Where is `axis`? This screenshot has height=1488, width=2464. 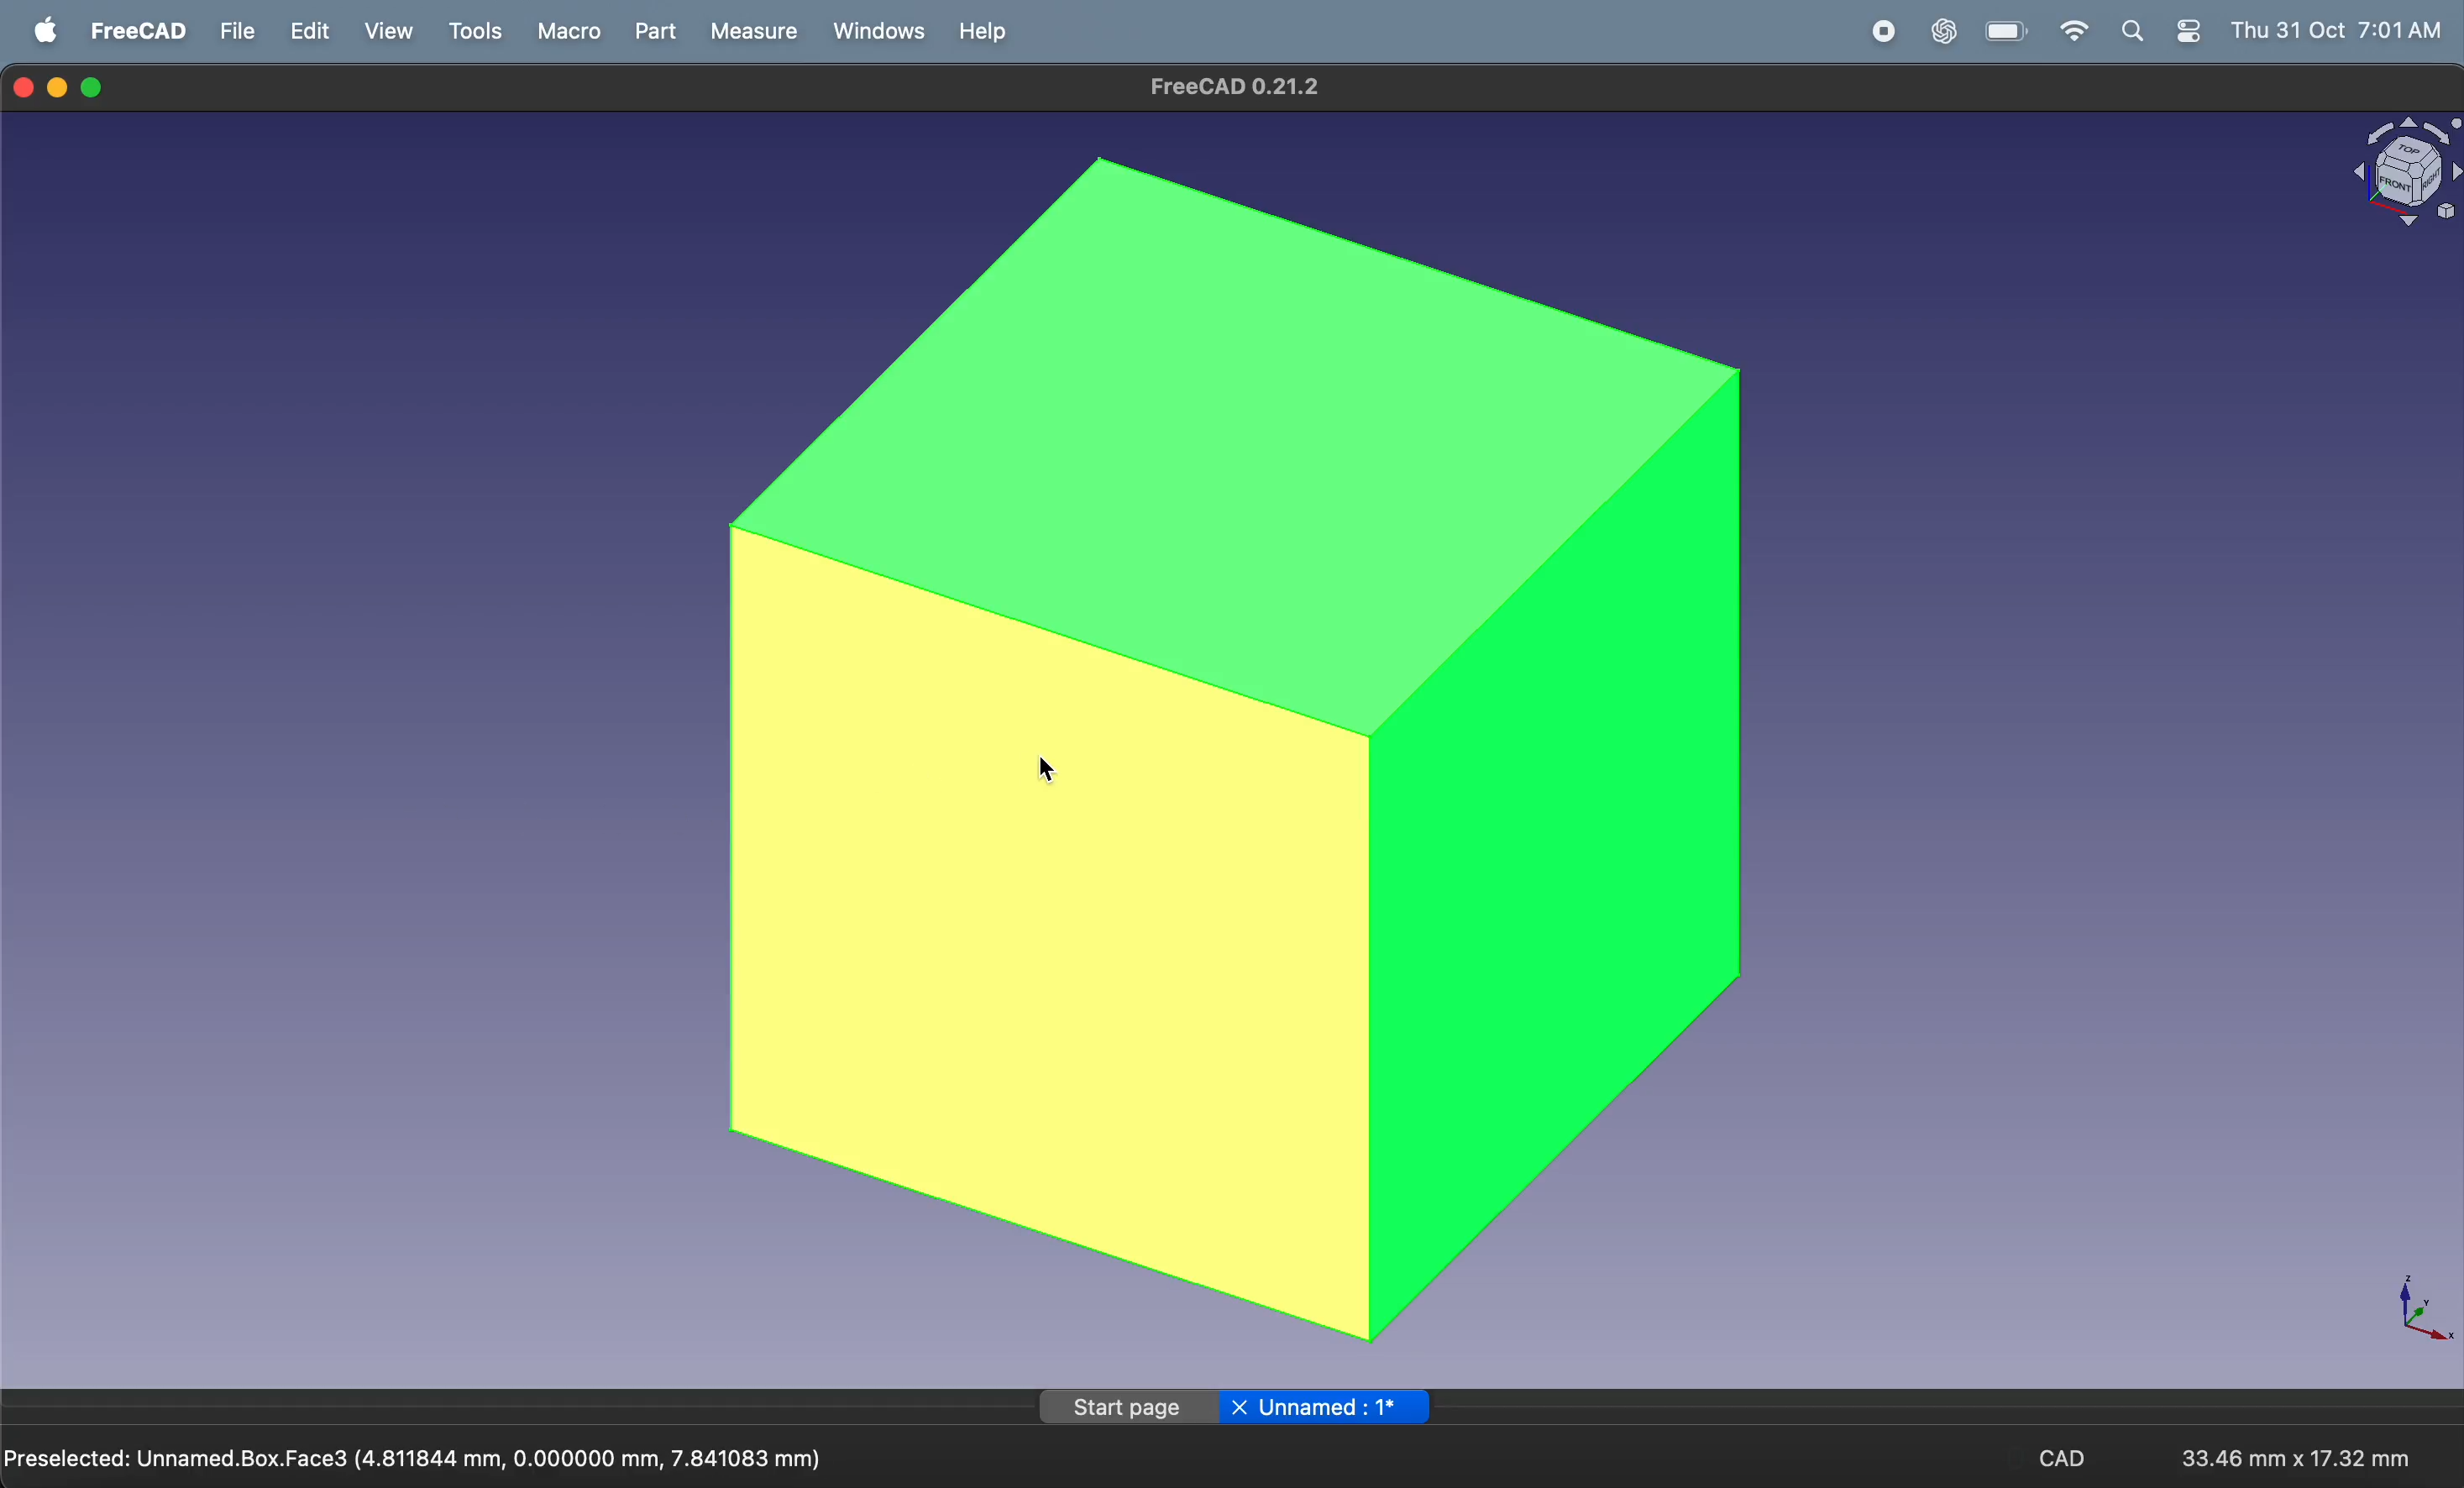
axis is located at coordinates (2412, 1307).